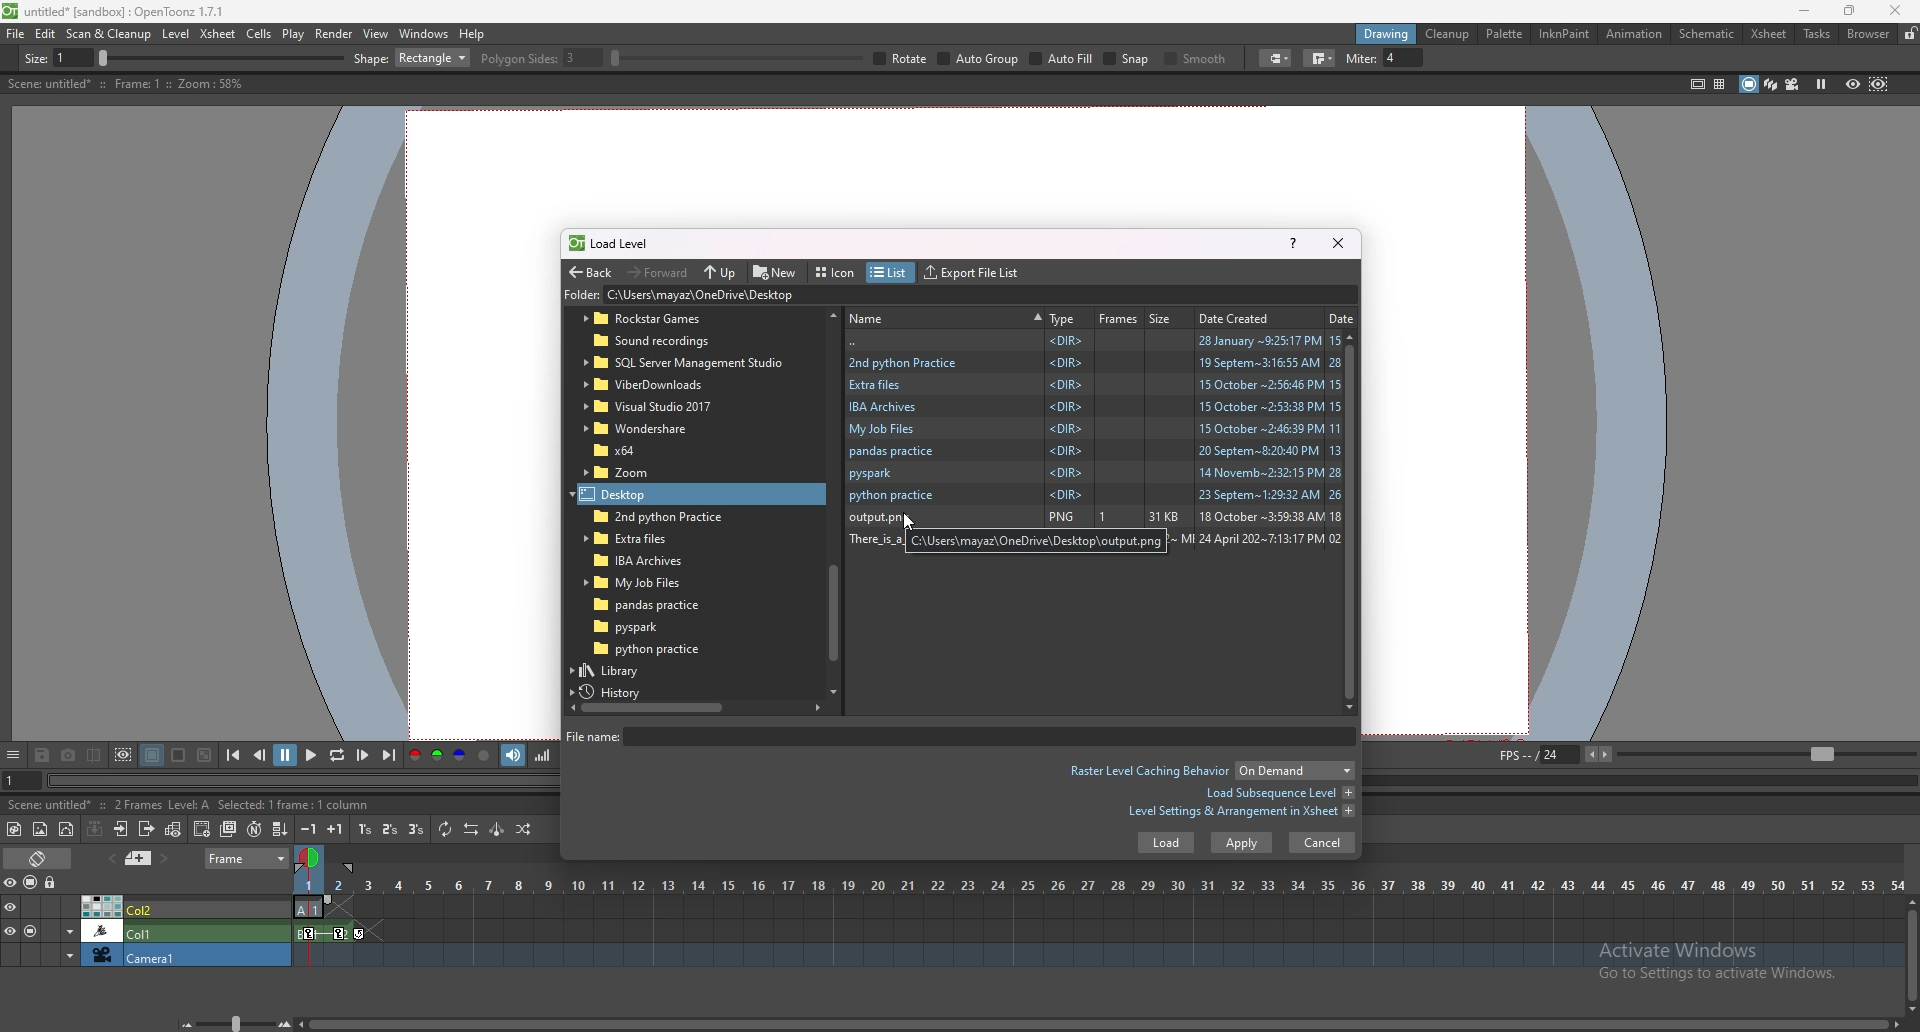 The height and width of the screenshot is (1032, 1920). Describe the element at coordinates (307, 778) in the screenshot. I see `animation player` at that location.